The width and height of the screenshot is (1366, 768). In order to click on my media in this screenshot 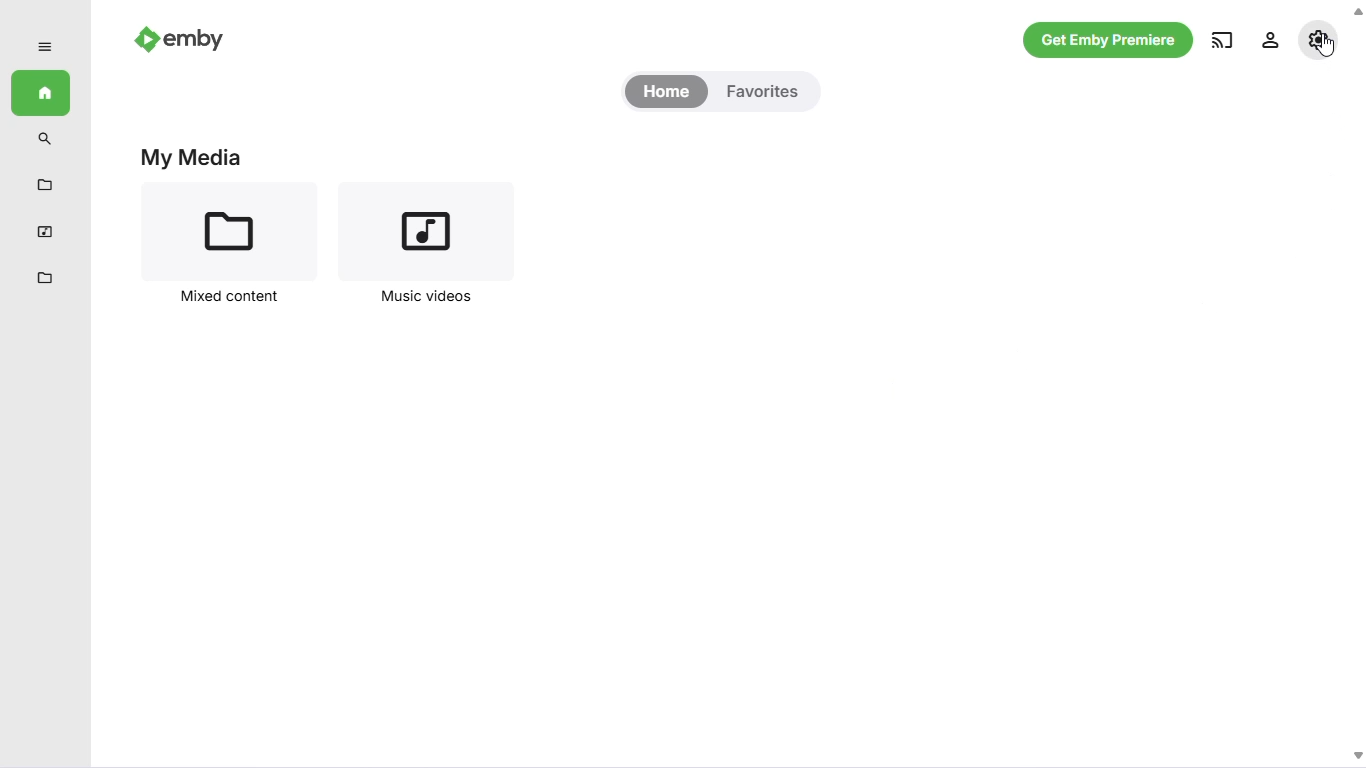, I will do `click(189, 157)`.